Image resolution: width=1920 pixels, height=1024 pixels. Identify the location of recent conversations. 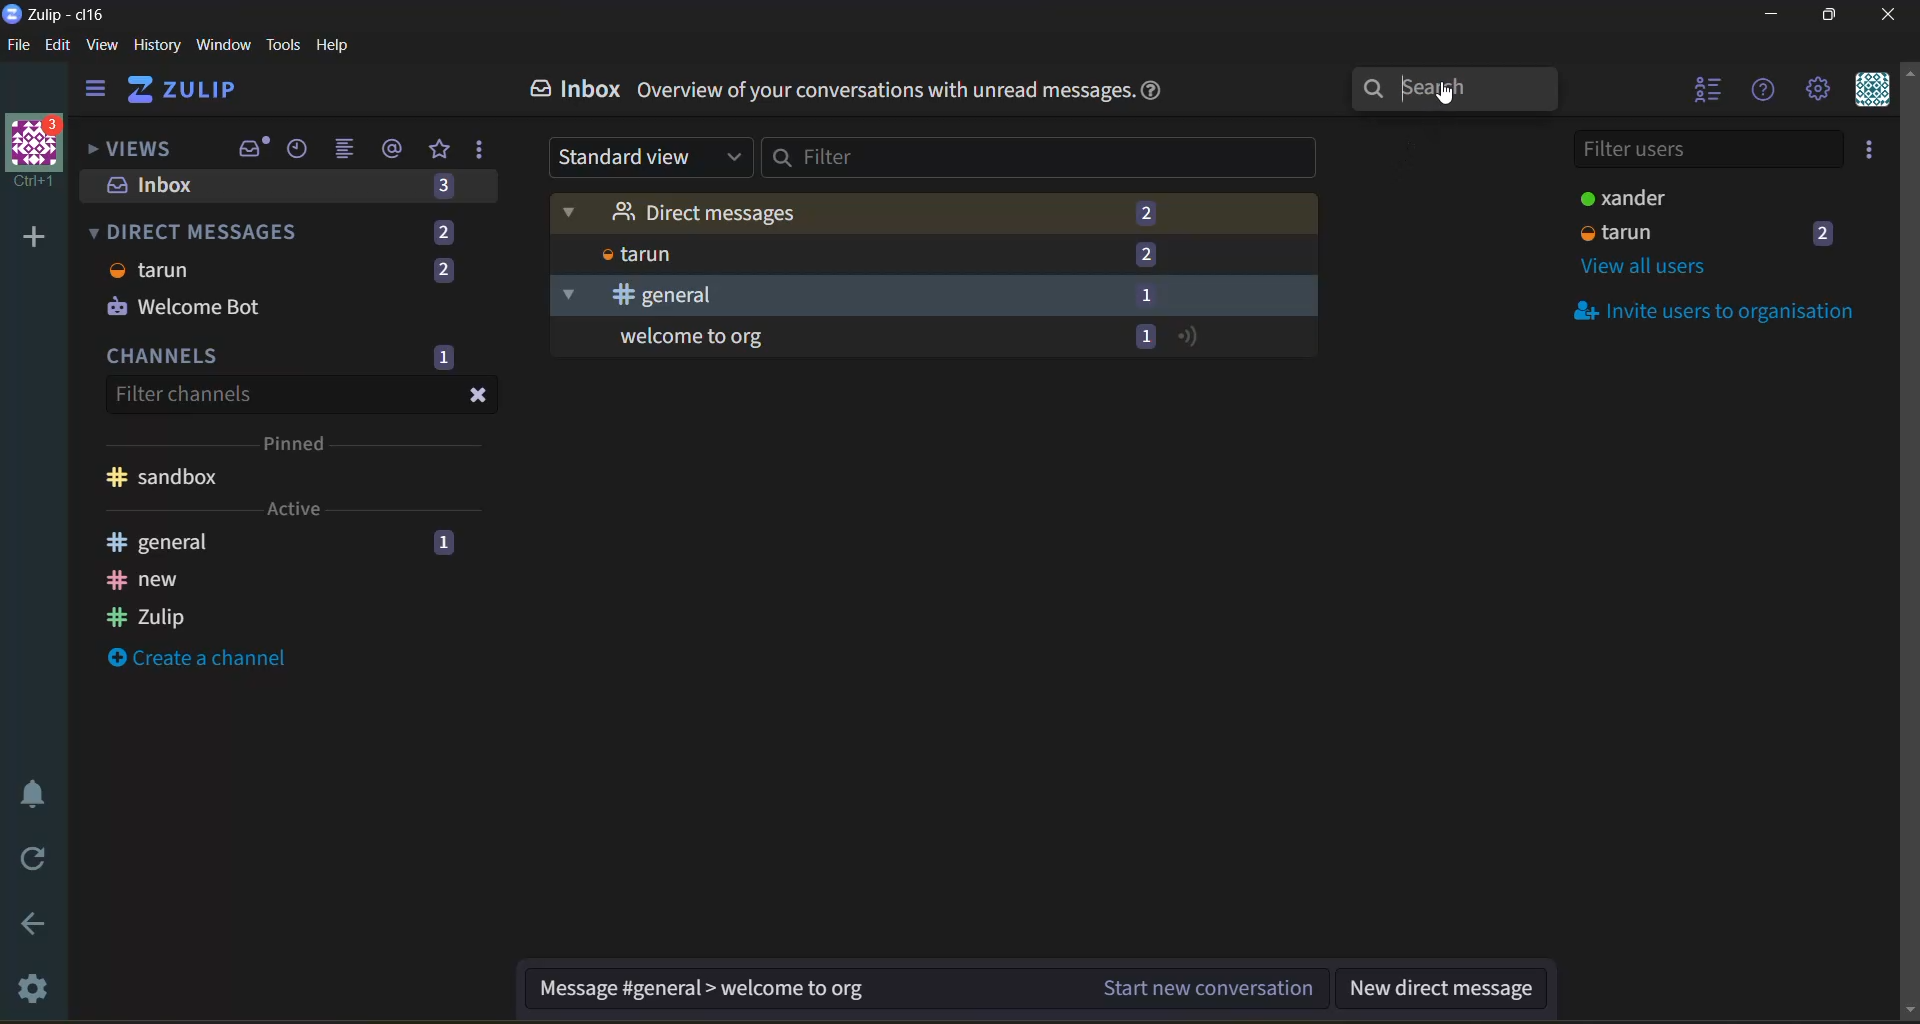
(299, 150).